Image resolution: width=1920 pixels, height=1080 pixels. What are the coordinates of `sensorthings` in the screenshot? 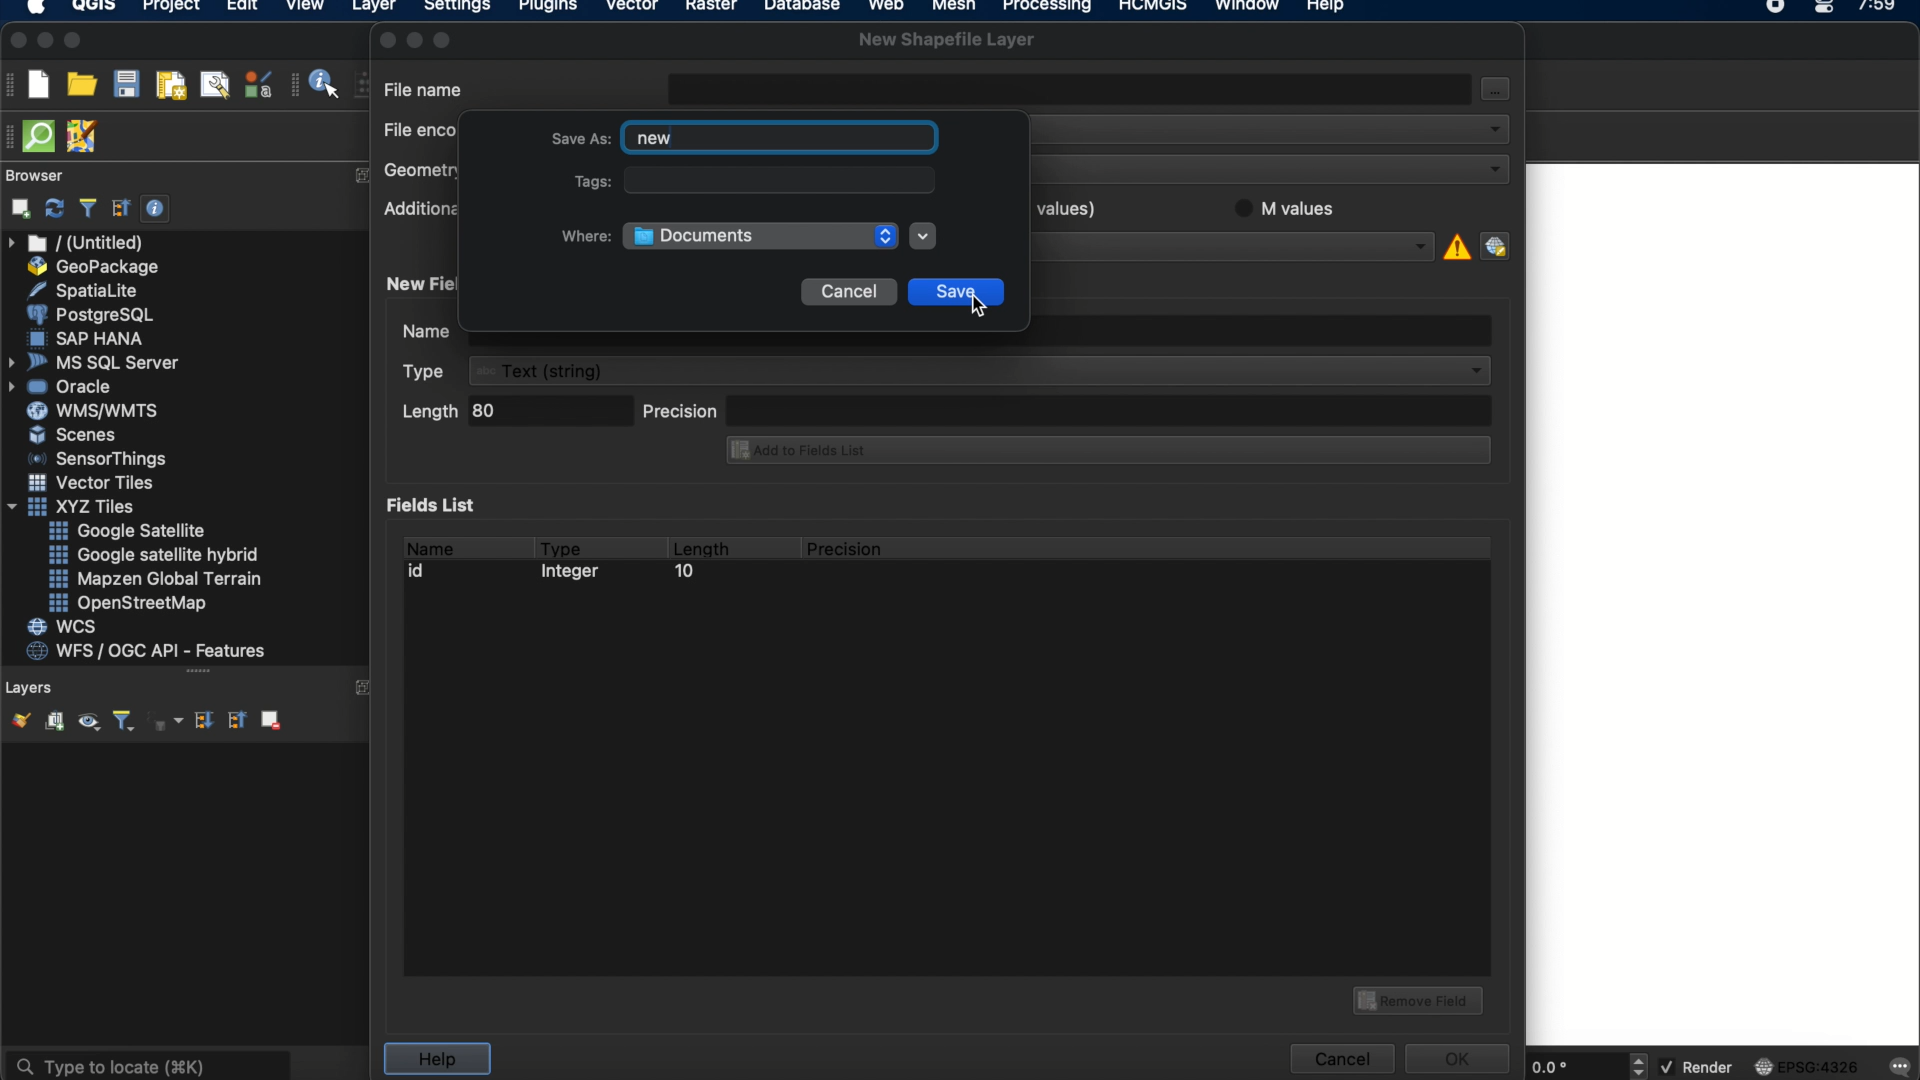 It's located at (98, 459).